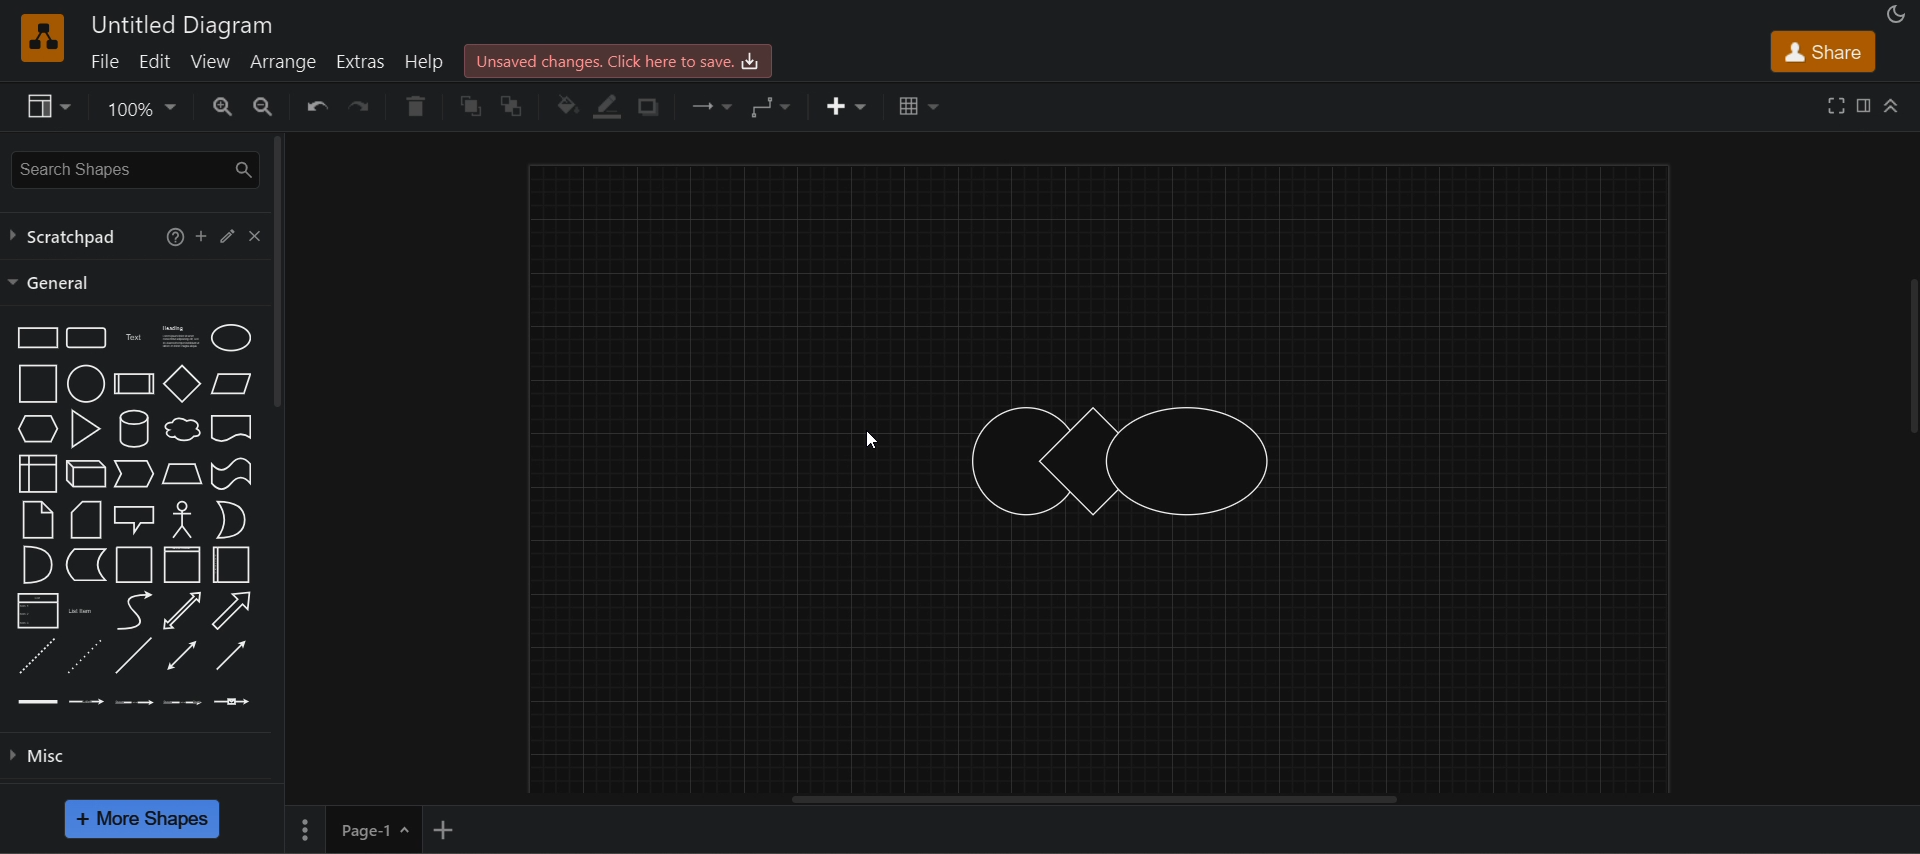  Describe the element at coordinates (183, 384) in the screenshot. I see `diamond` at that location.